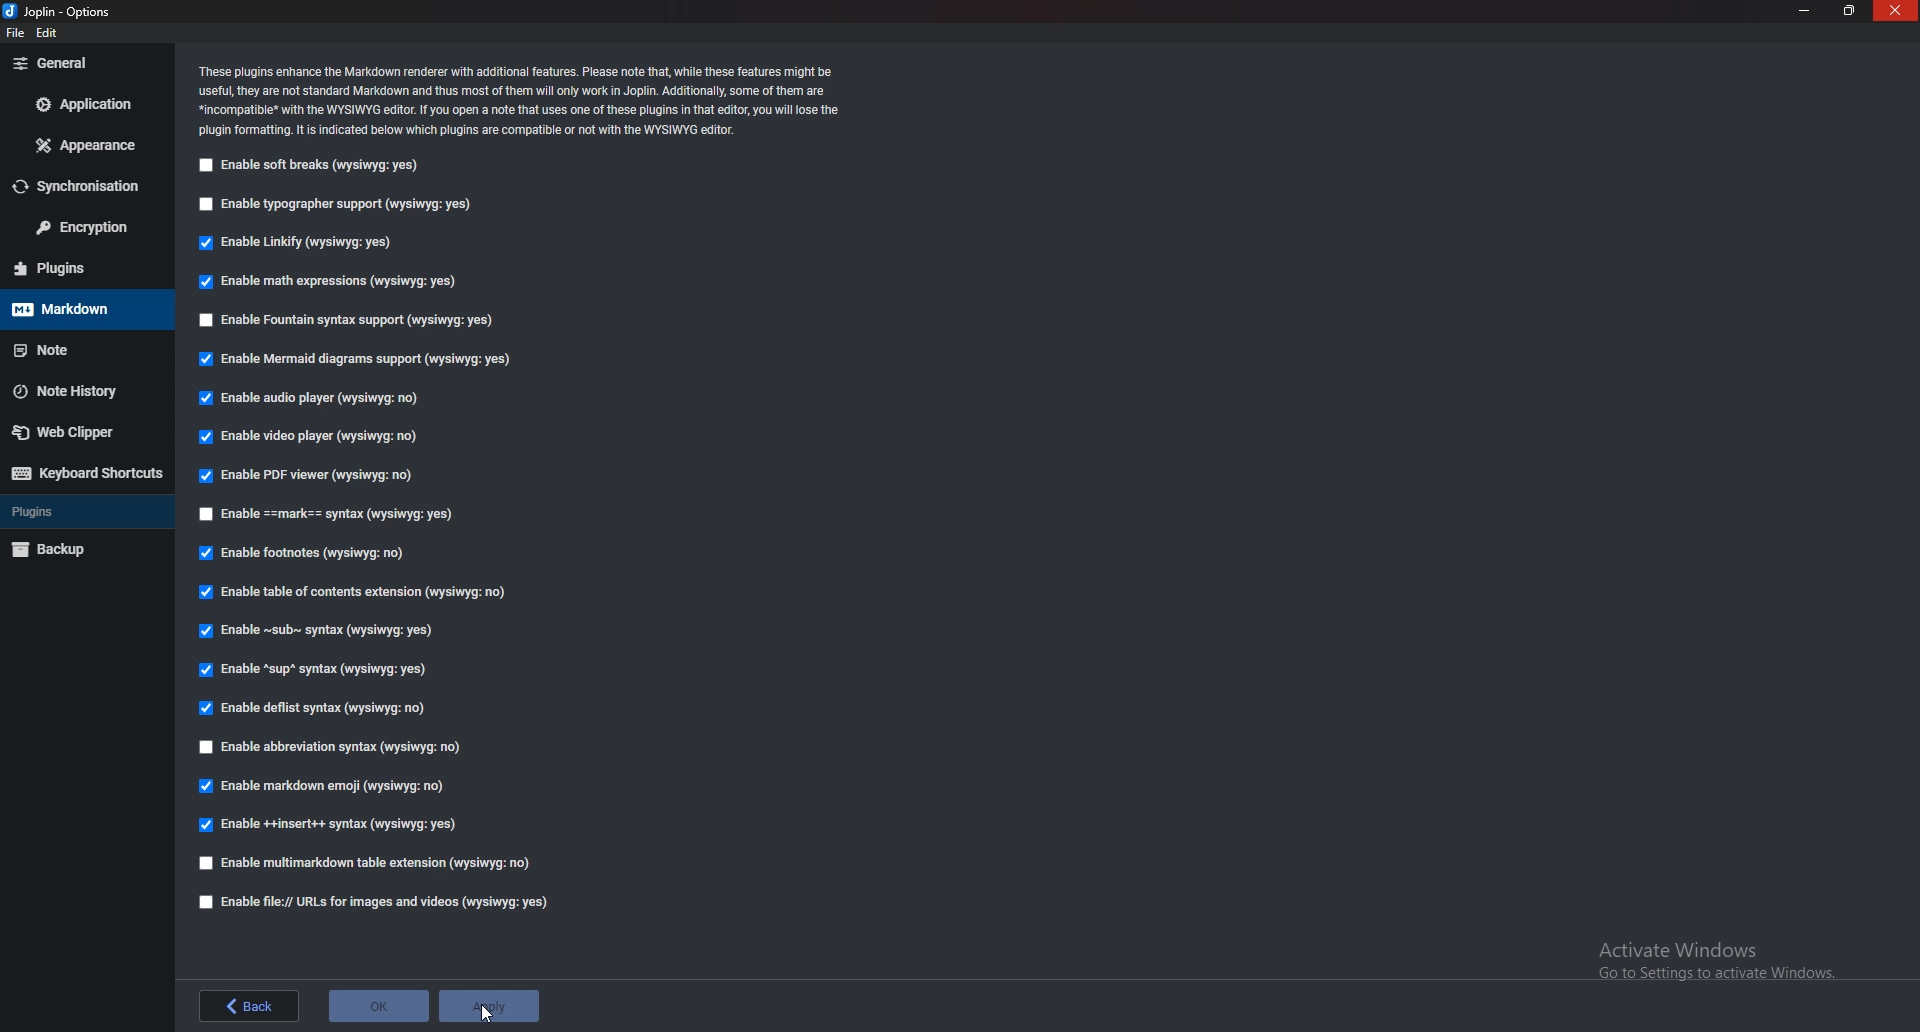 This screenshot has height=1032, width=1920. I want to click on note, so click(81, 352).